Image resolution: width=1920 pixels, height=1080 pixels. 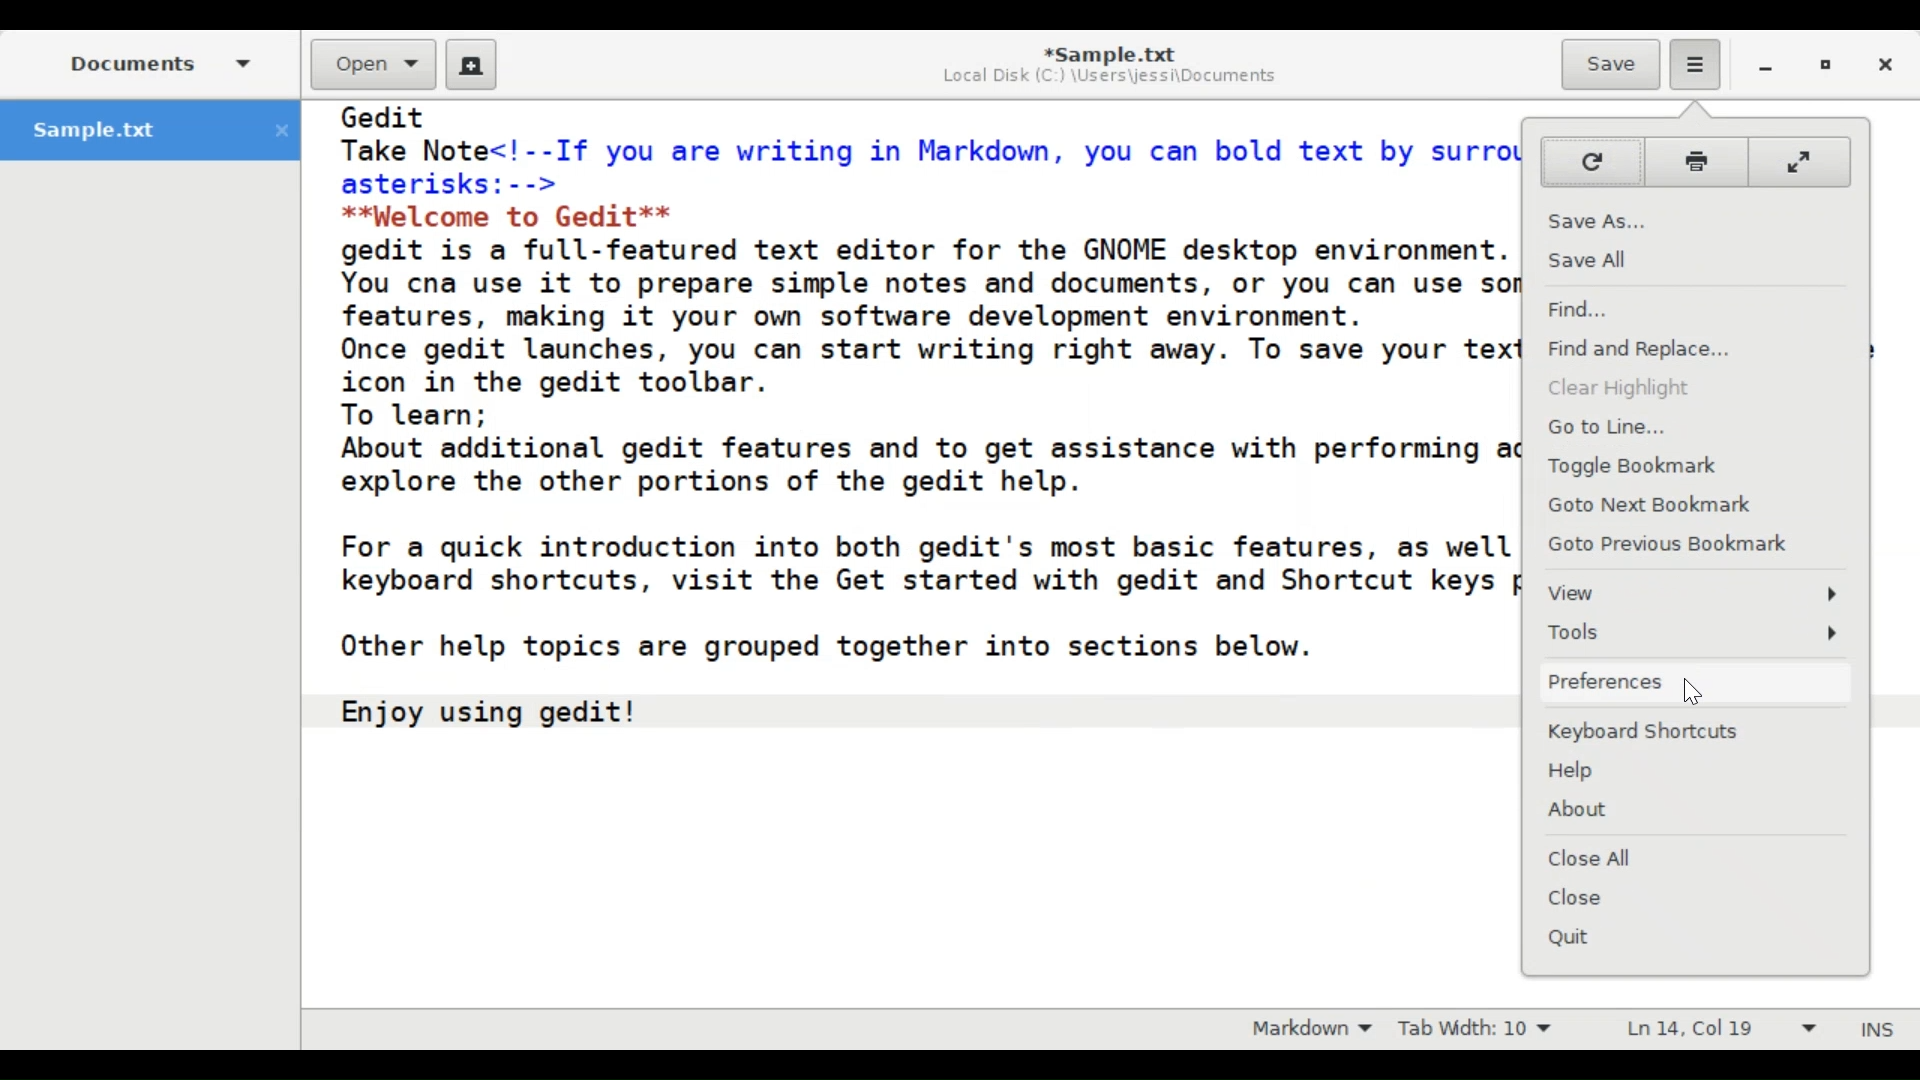 I want to click on Tools, so click(x=1694, y=633).